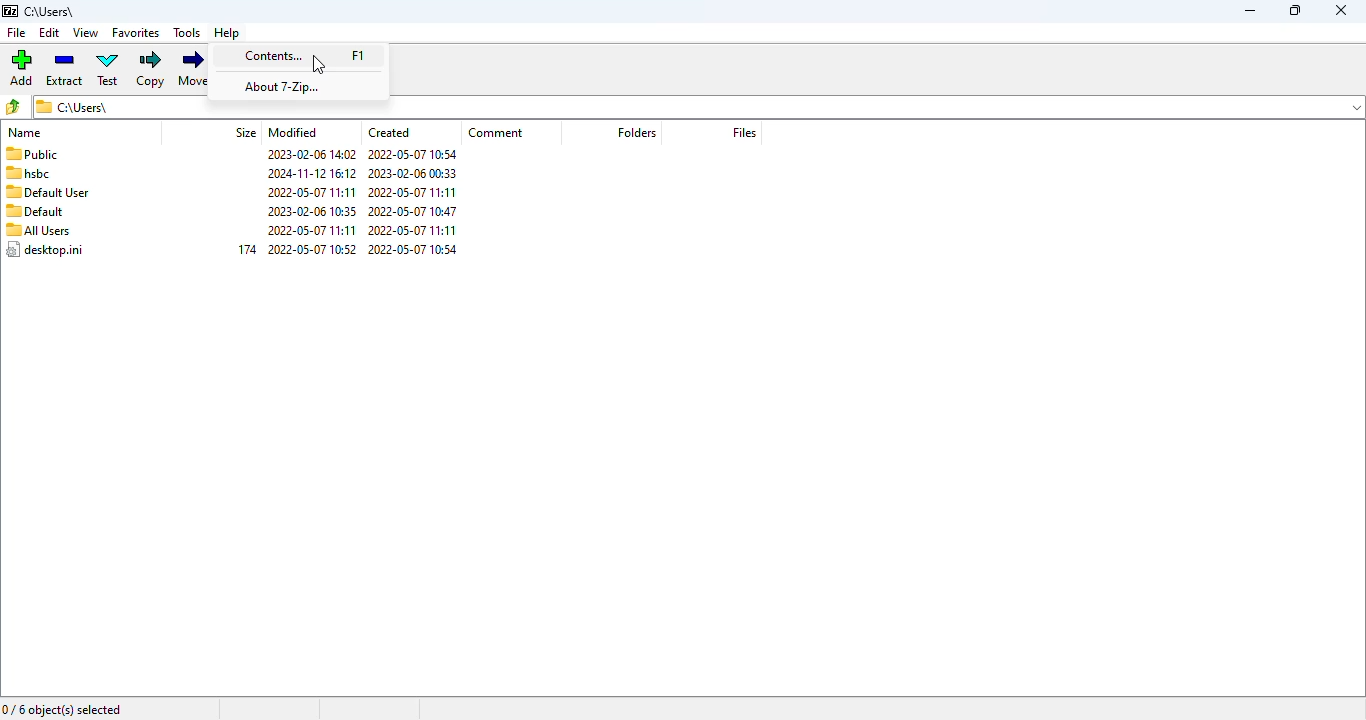 The height and width of the screenshot is (720, 1366). I want to click on files, so click(745, 132).